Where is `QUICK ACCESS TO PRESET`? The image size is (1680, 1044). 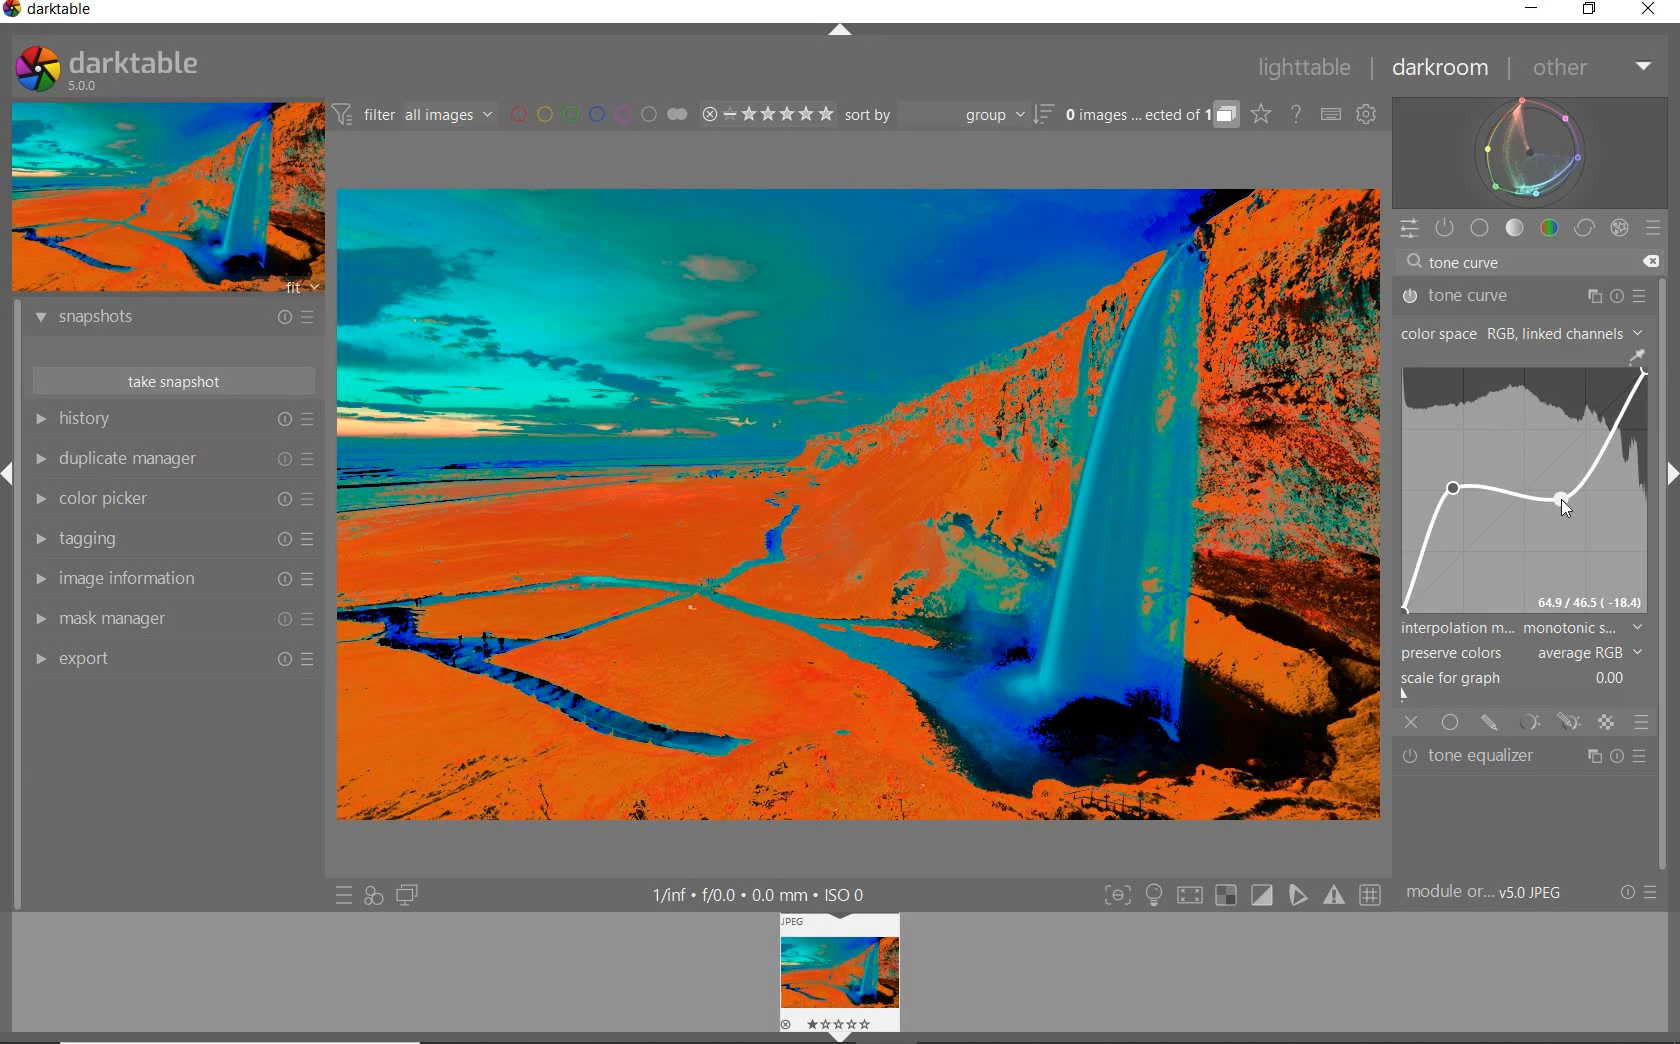 QUICK ACCESS TO PRESET is located at coordinates (343, 894).